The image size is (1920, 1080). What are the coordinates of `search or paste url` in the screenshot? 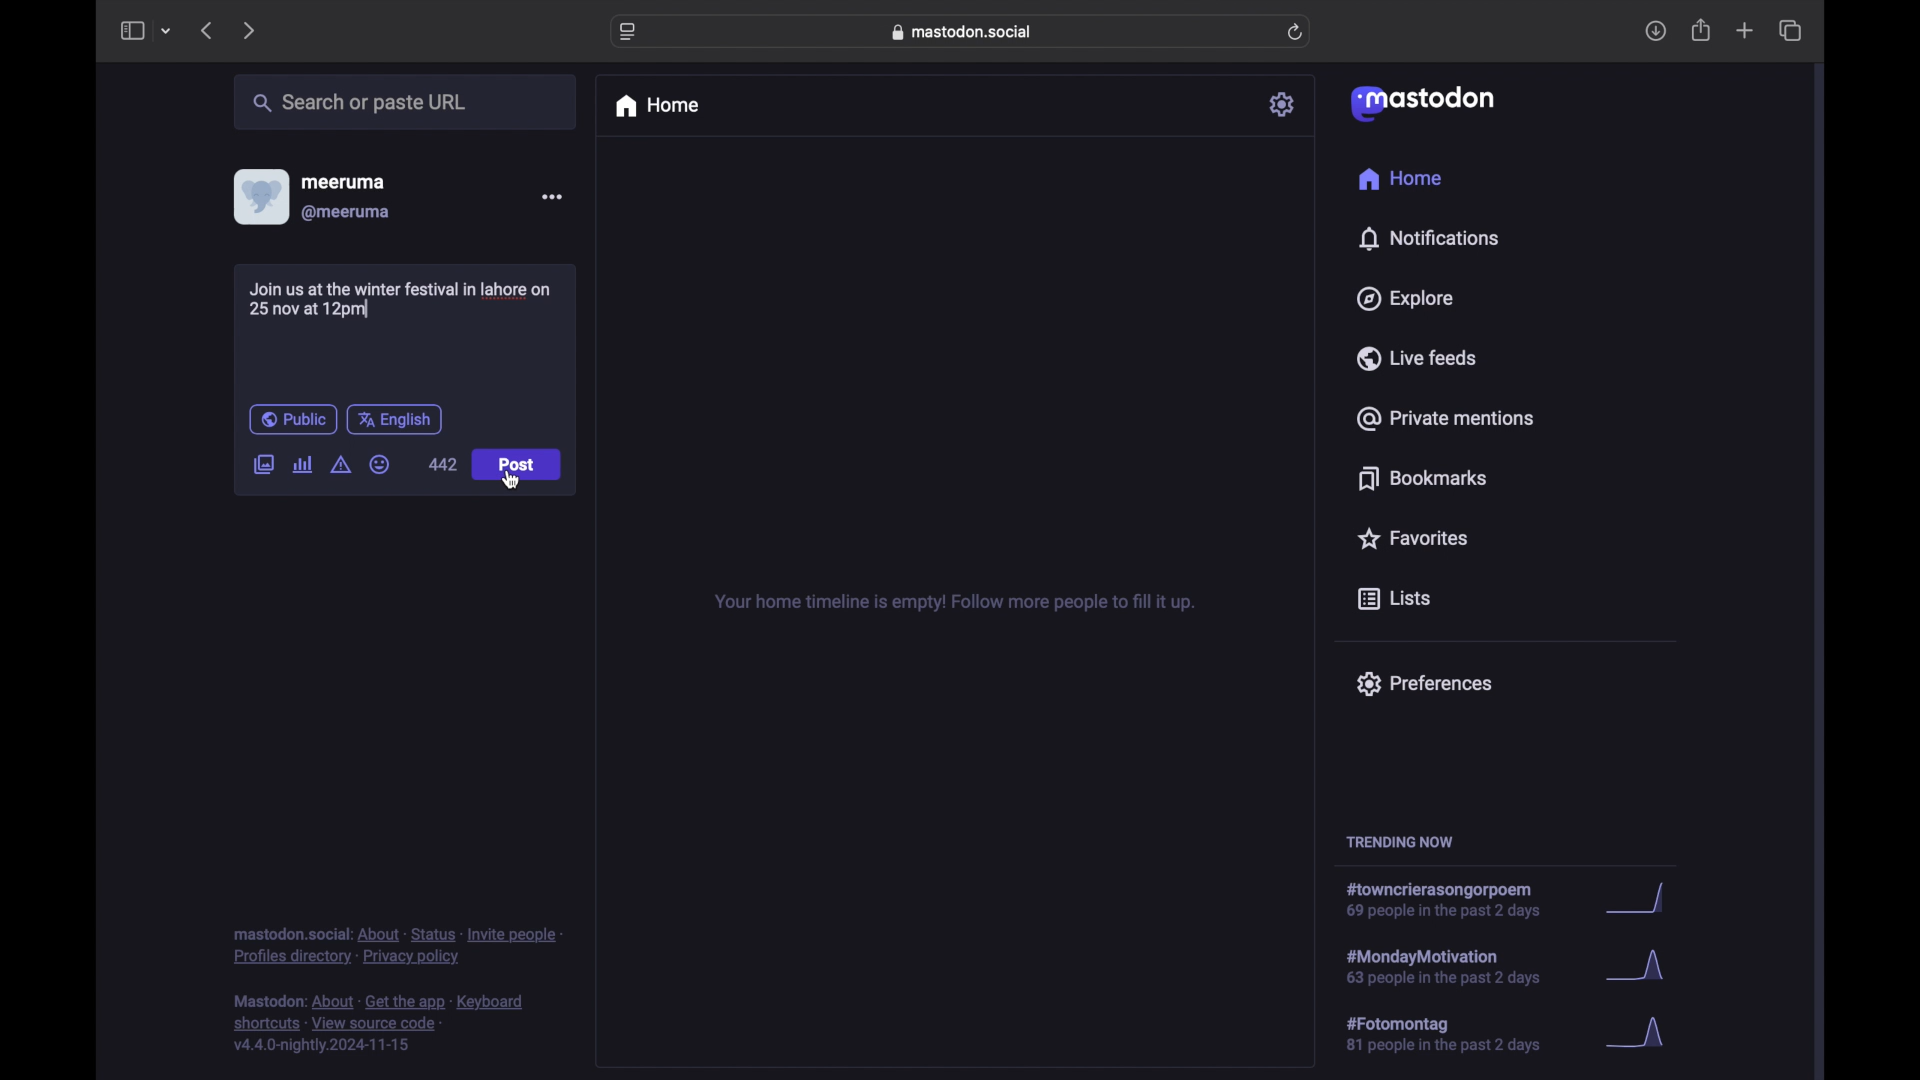 It's located at (359, 103).